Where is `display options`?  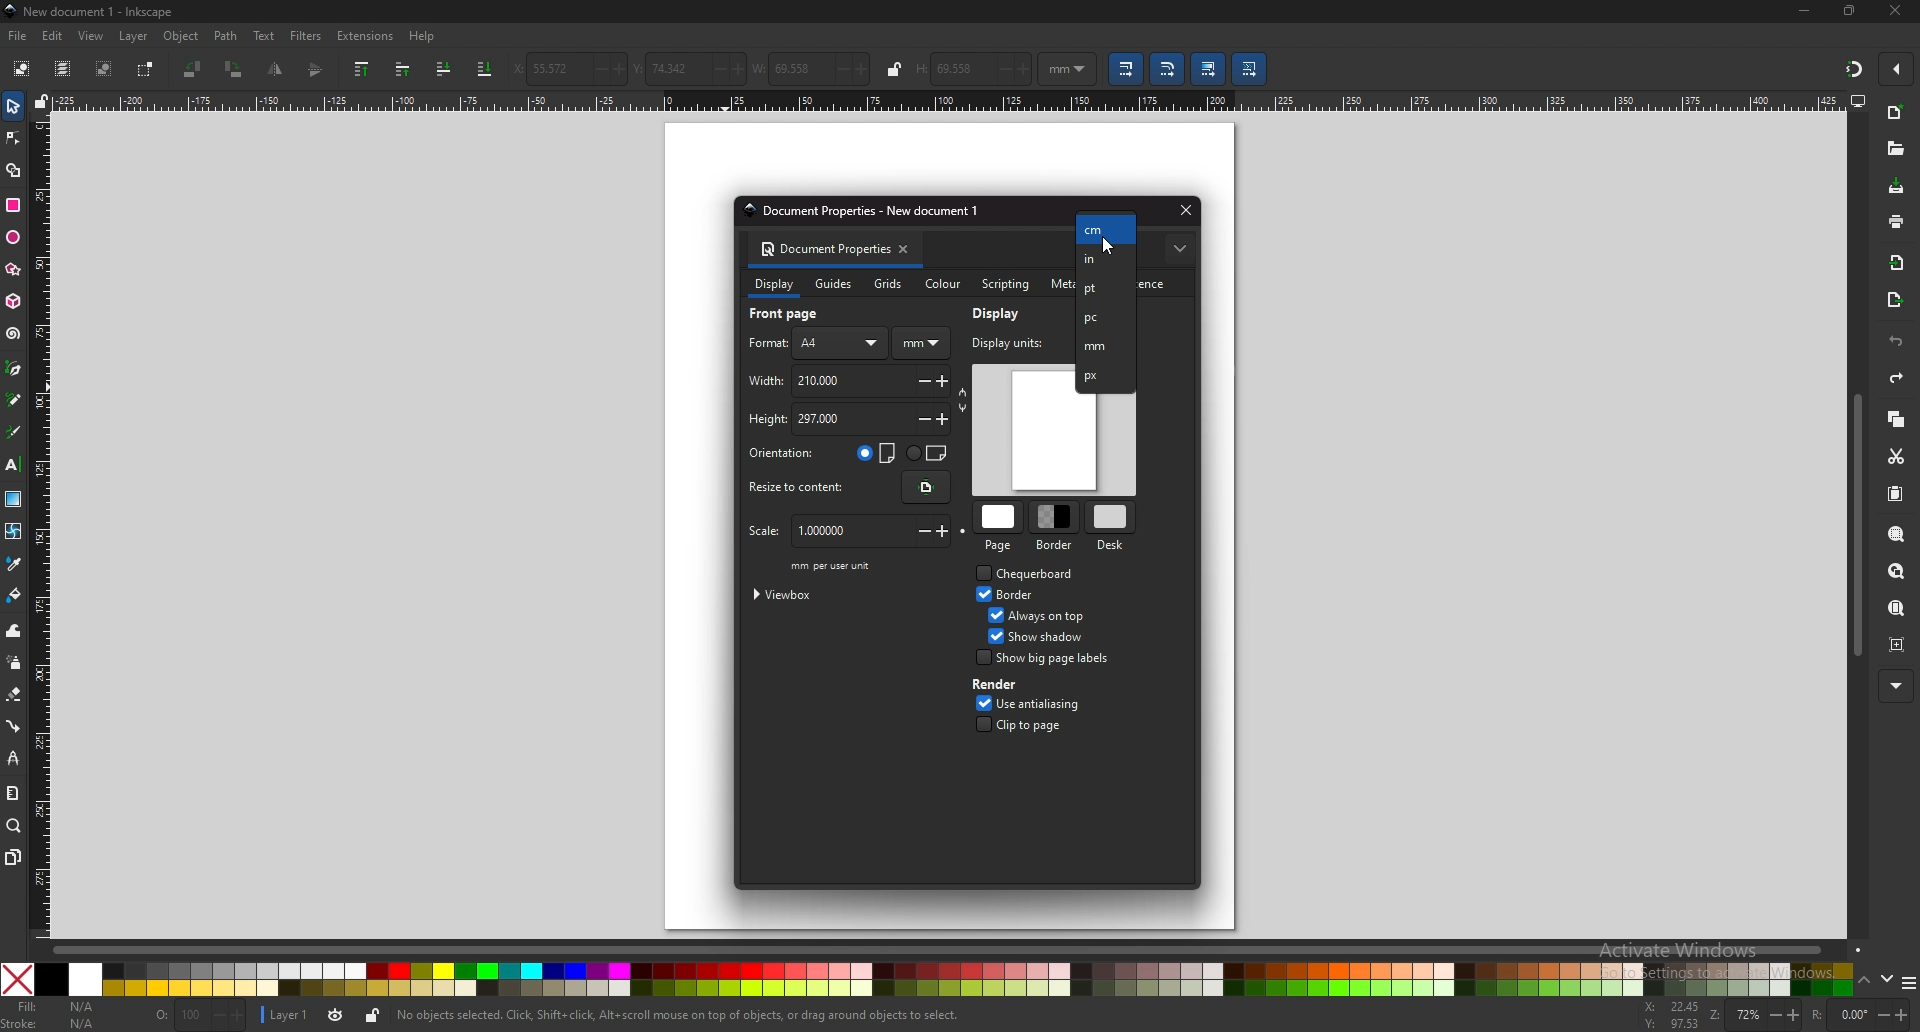 display options is located at coordinates (1858, 101).